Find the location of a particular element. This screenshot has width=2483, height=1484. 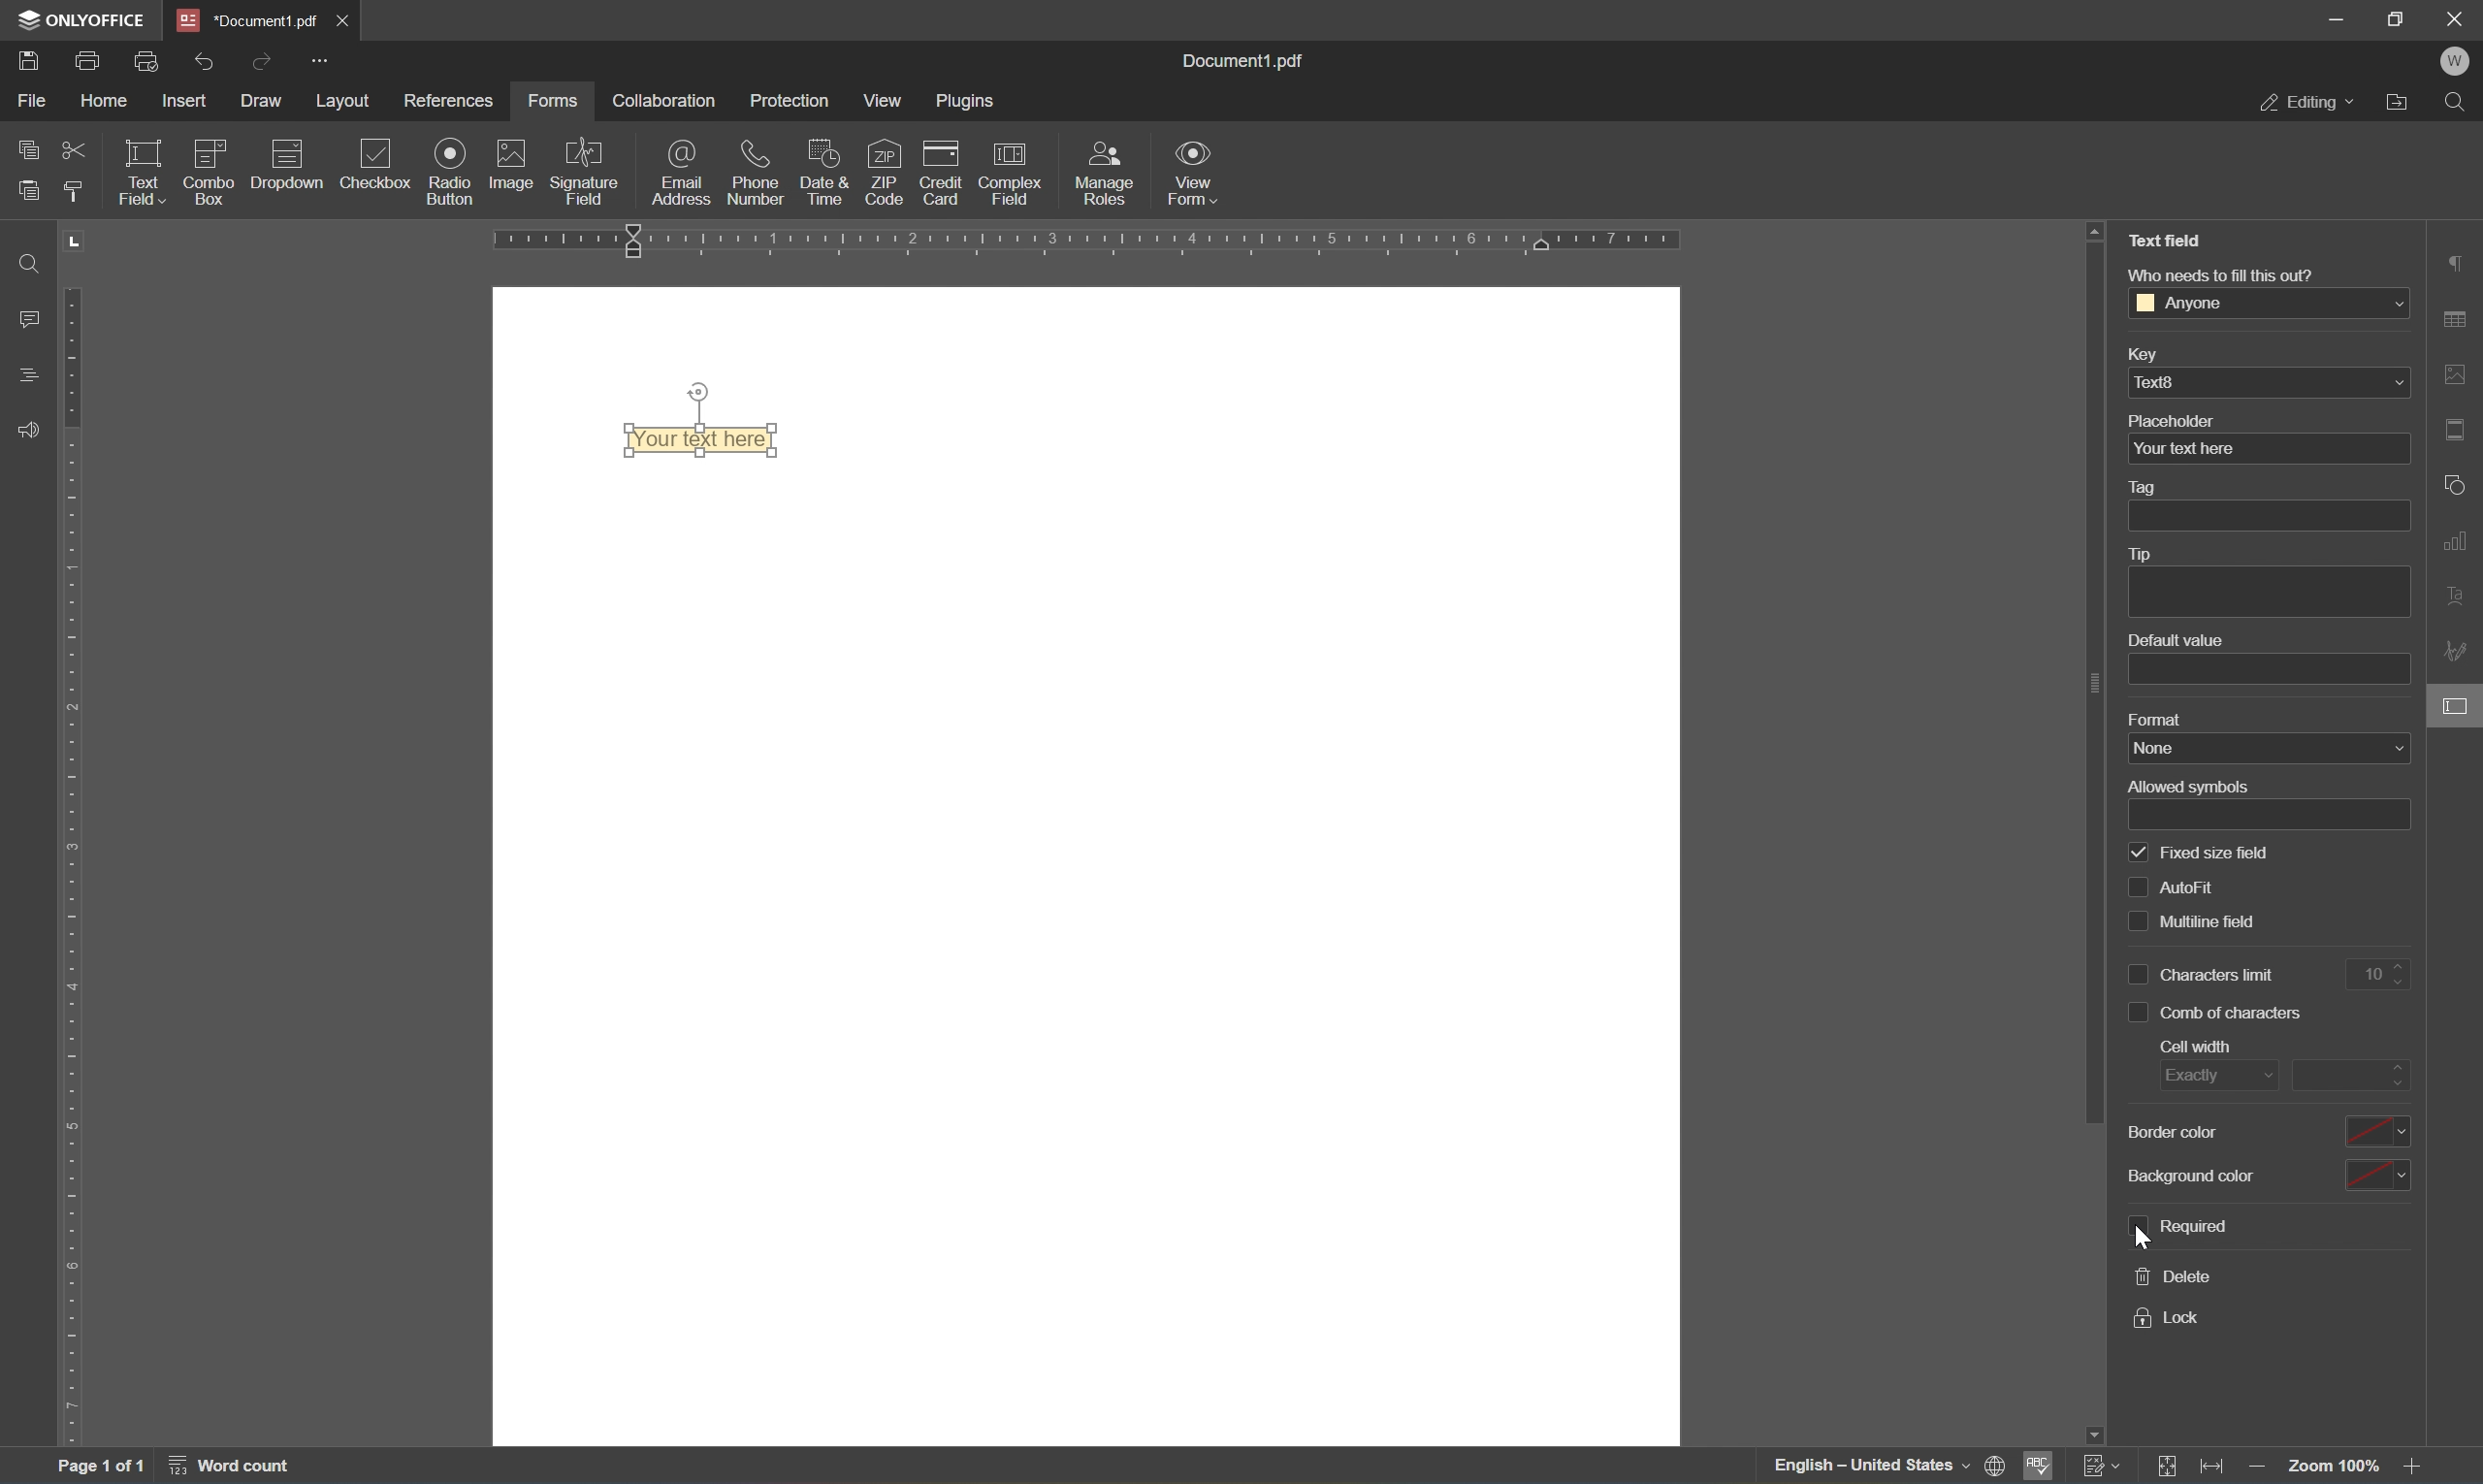

doxument1.pdf is located at coordinates (246, 21).